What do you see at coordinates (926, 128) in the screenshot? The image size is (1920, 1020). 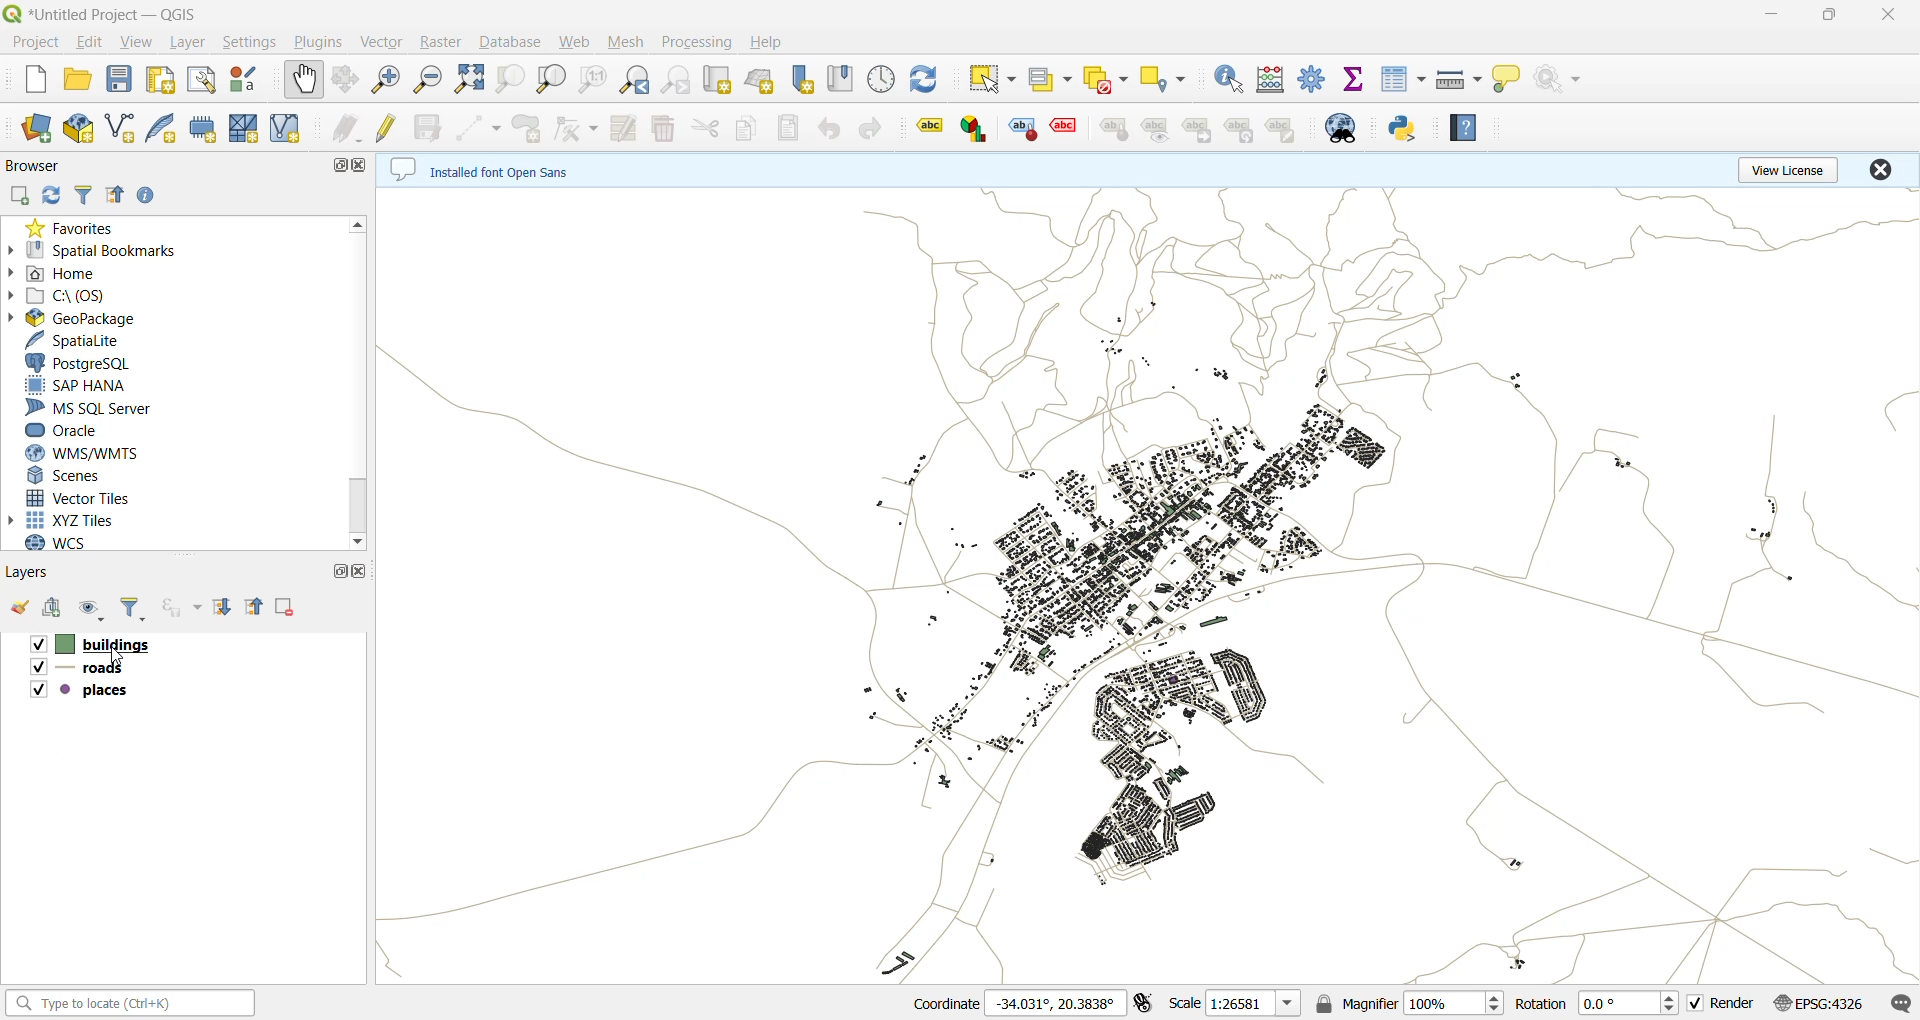 I see `layer labeling` at bounding box center [926, 128].